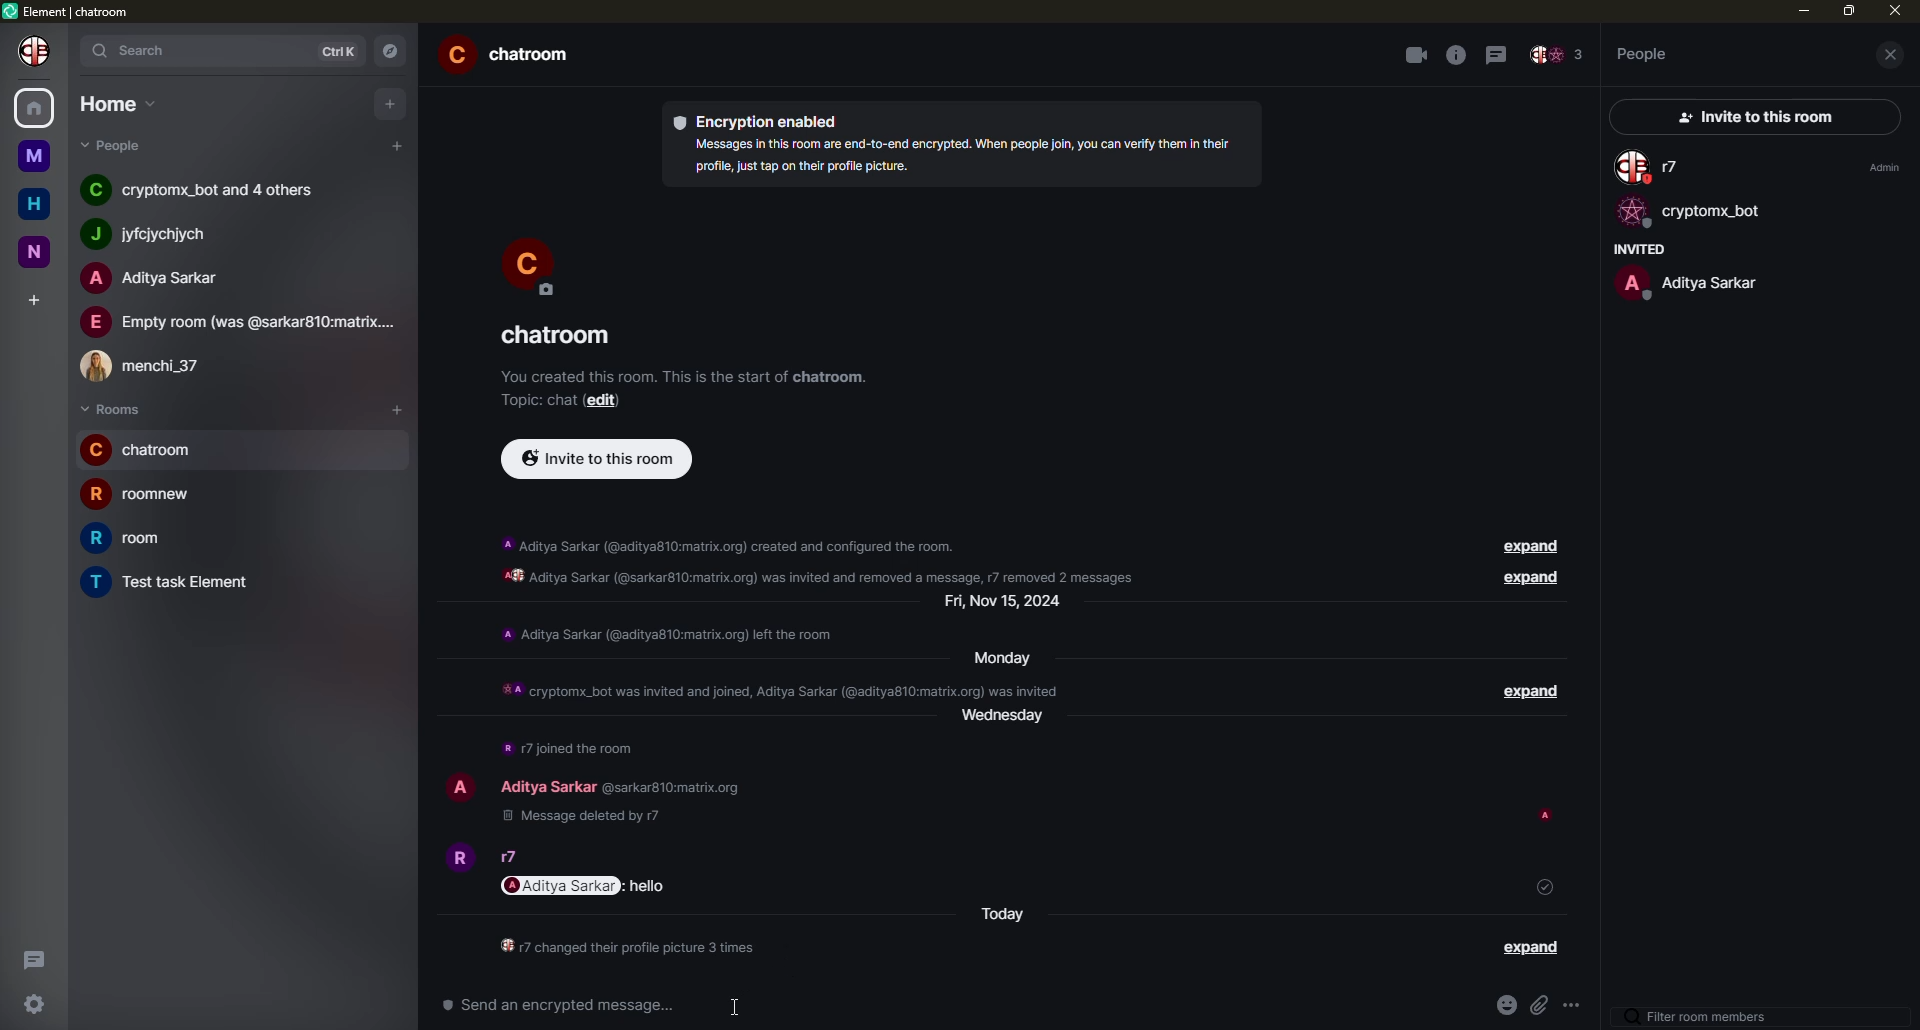  Describe the element at coordinates (1577, 1010) in the screenshot. I see `options` at that location.